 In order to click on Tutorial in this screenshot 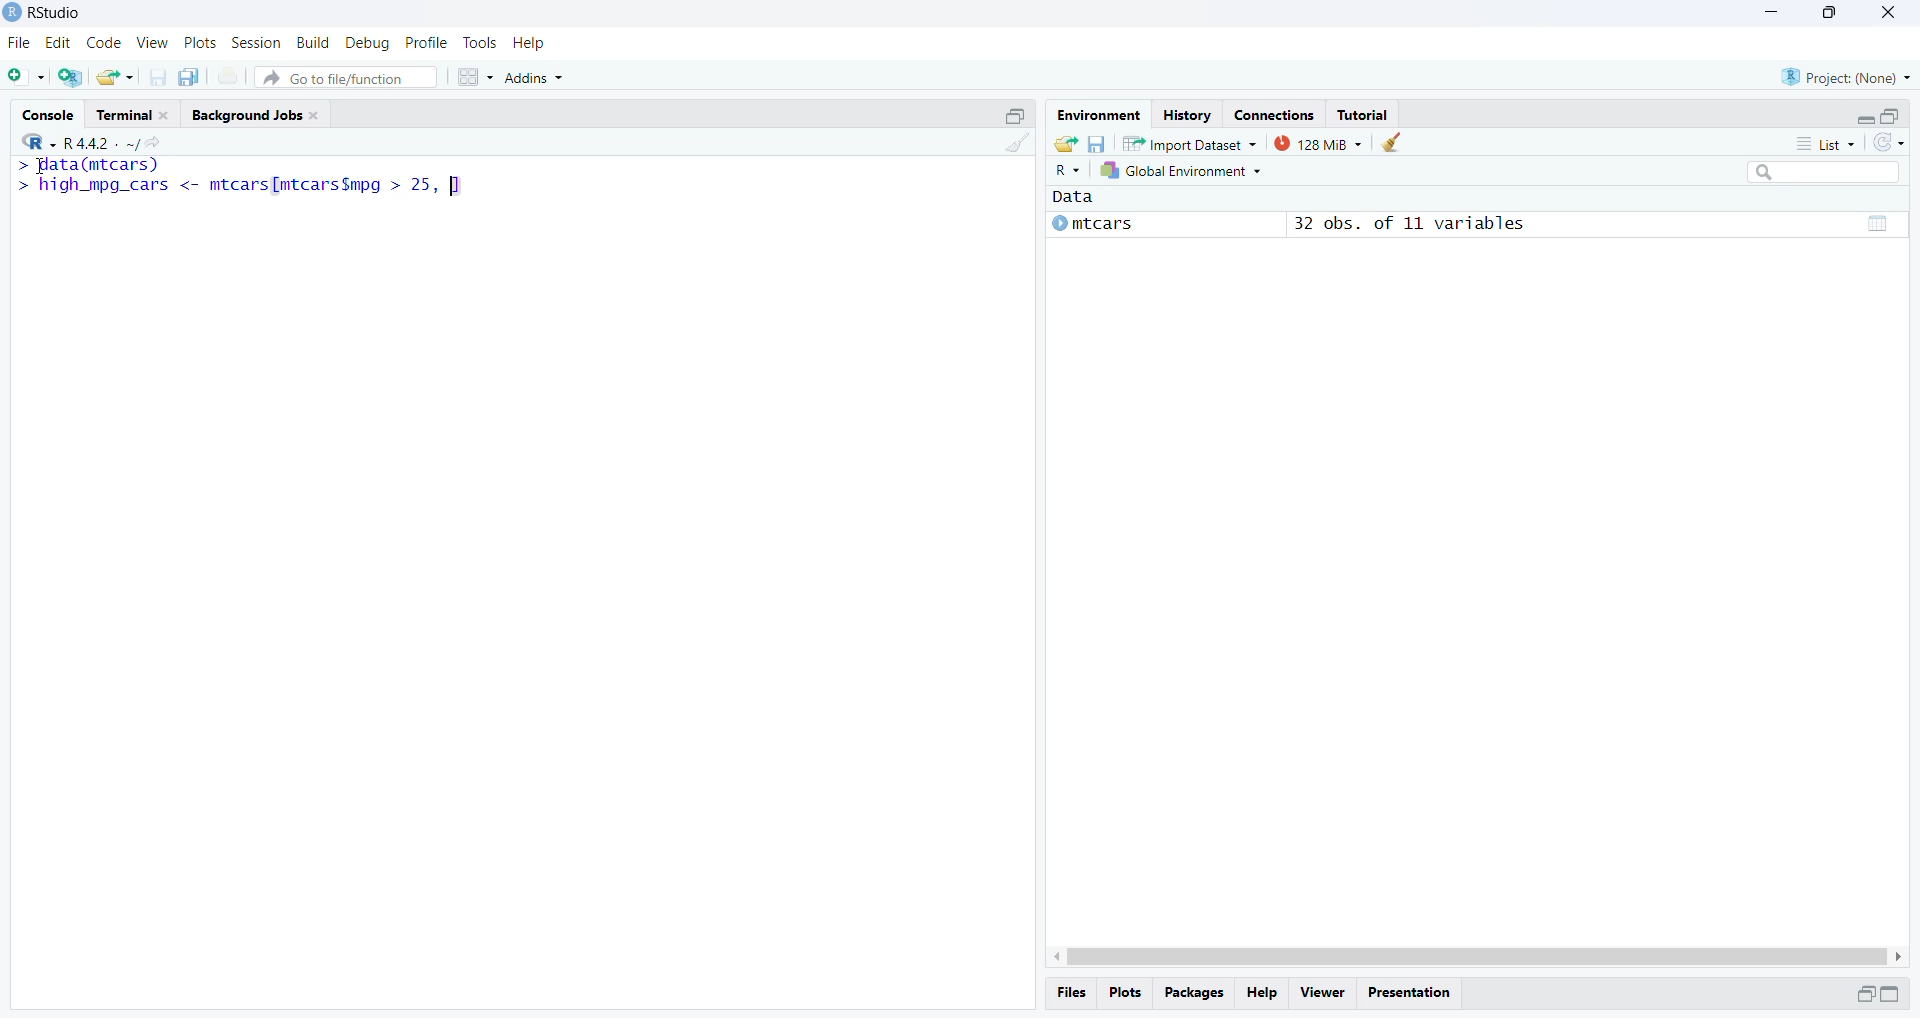, I will do `click(1364, 114)`.